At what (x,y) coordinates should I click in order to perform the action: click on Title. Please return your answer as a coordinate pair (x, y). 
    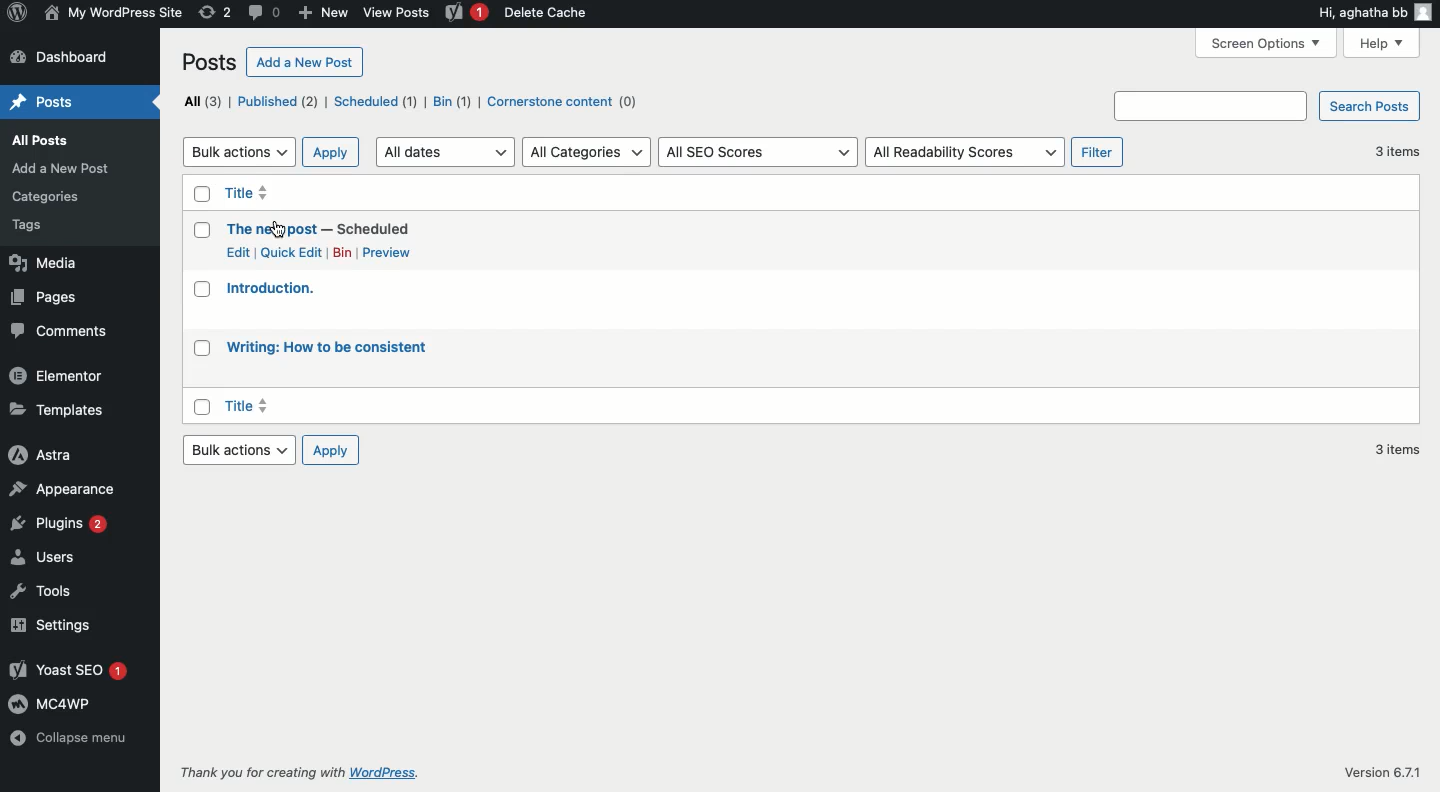
    Looking at the image, I should click on (248, 193).